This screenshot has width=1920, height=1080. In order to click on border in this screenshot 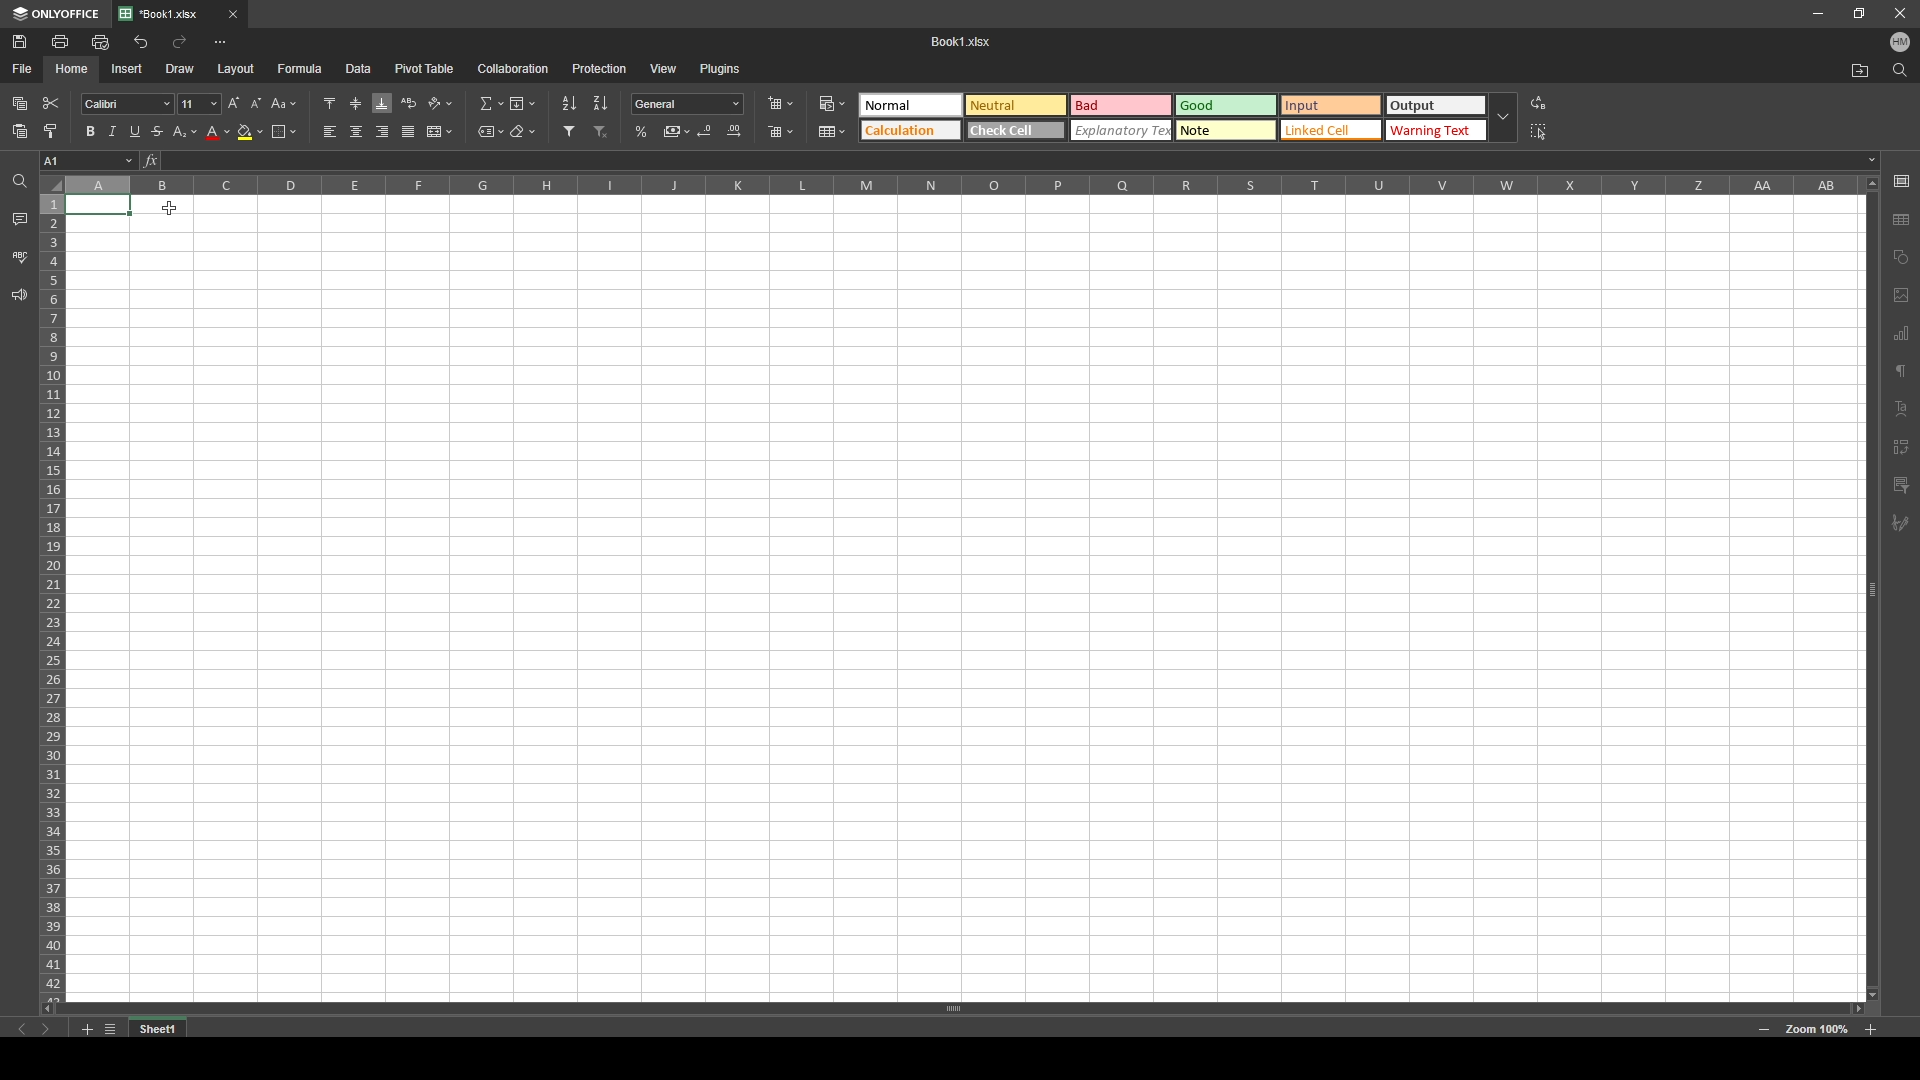, I will do `click(284, 131)`.